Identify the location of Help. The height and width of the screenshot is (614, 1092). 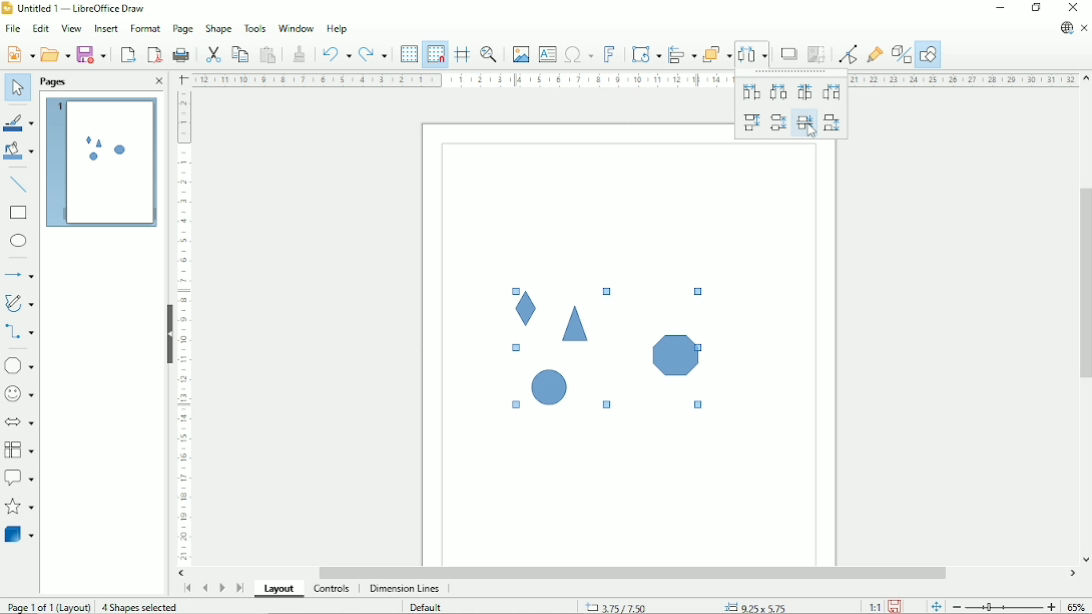
(337, 29).